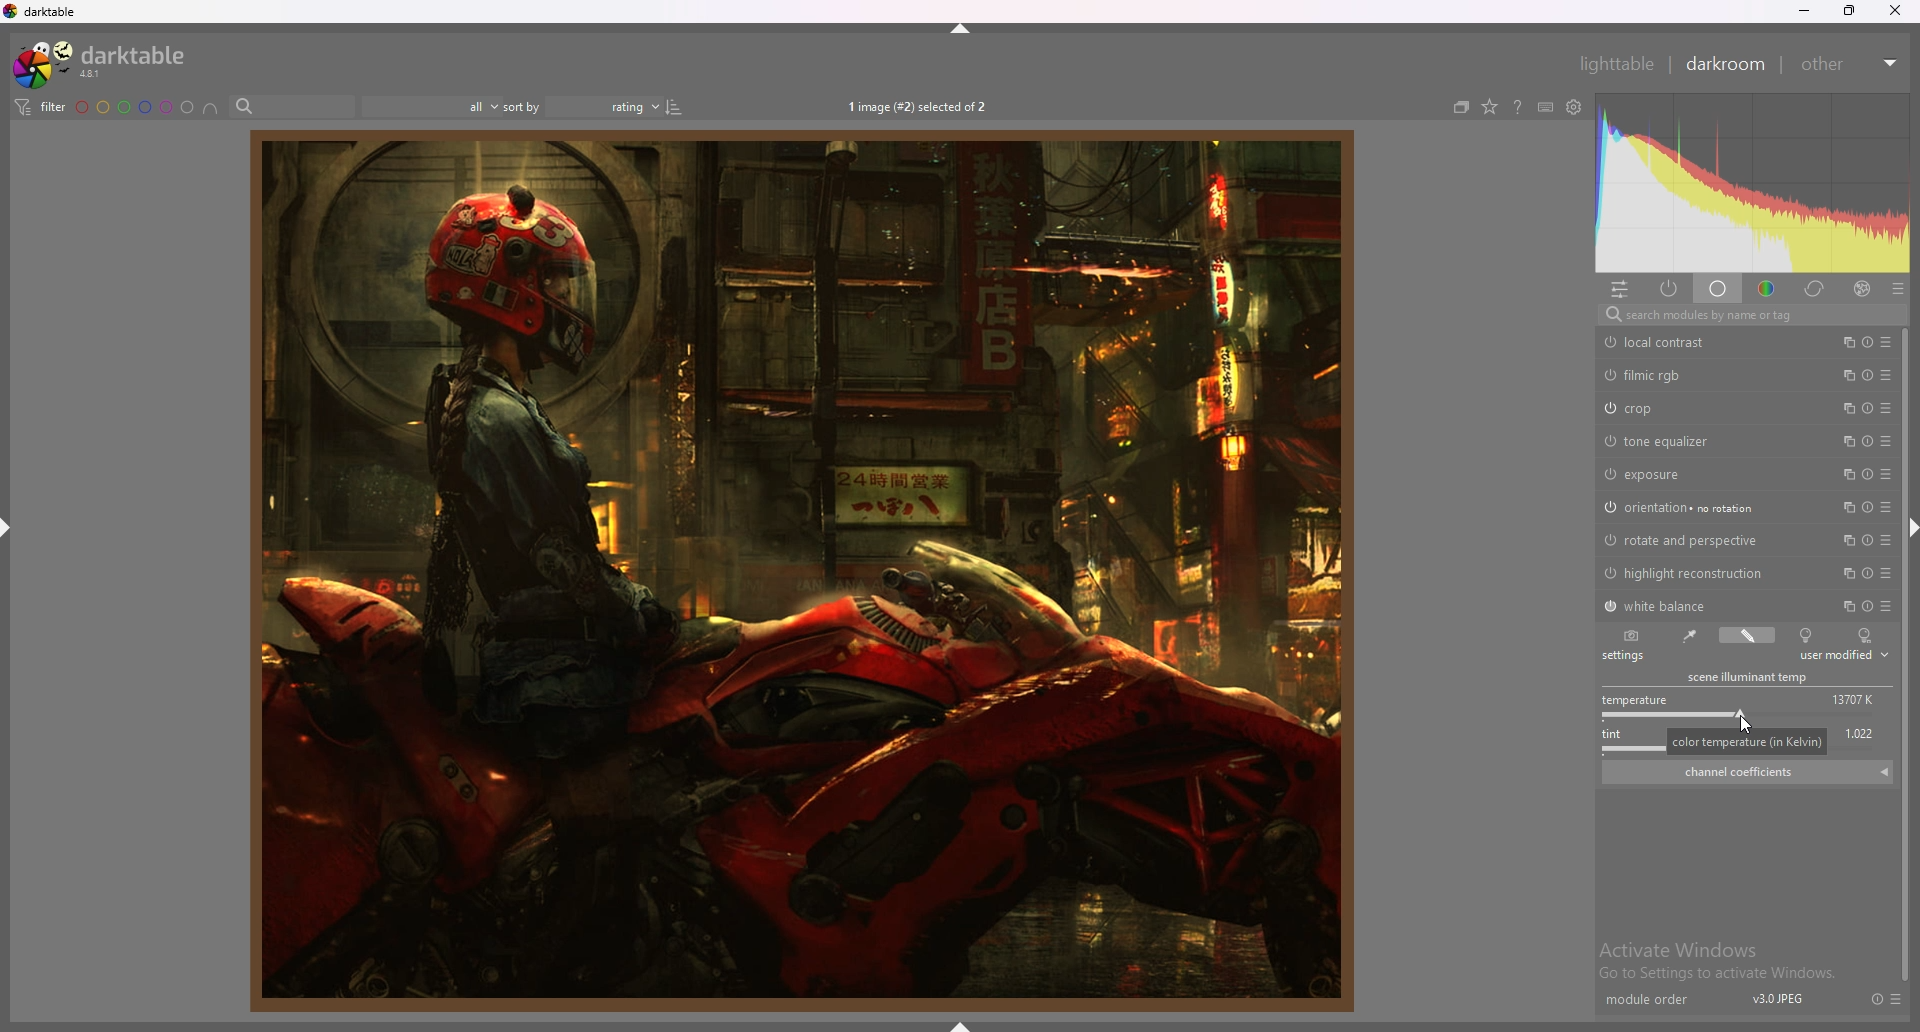 The image size is (1920, 1032). Describe the element at coordinates (1846, 541) in the screenshot. I see `multiple instances action` at that location.